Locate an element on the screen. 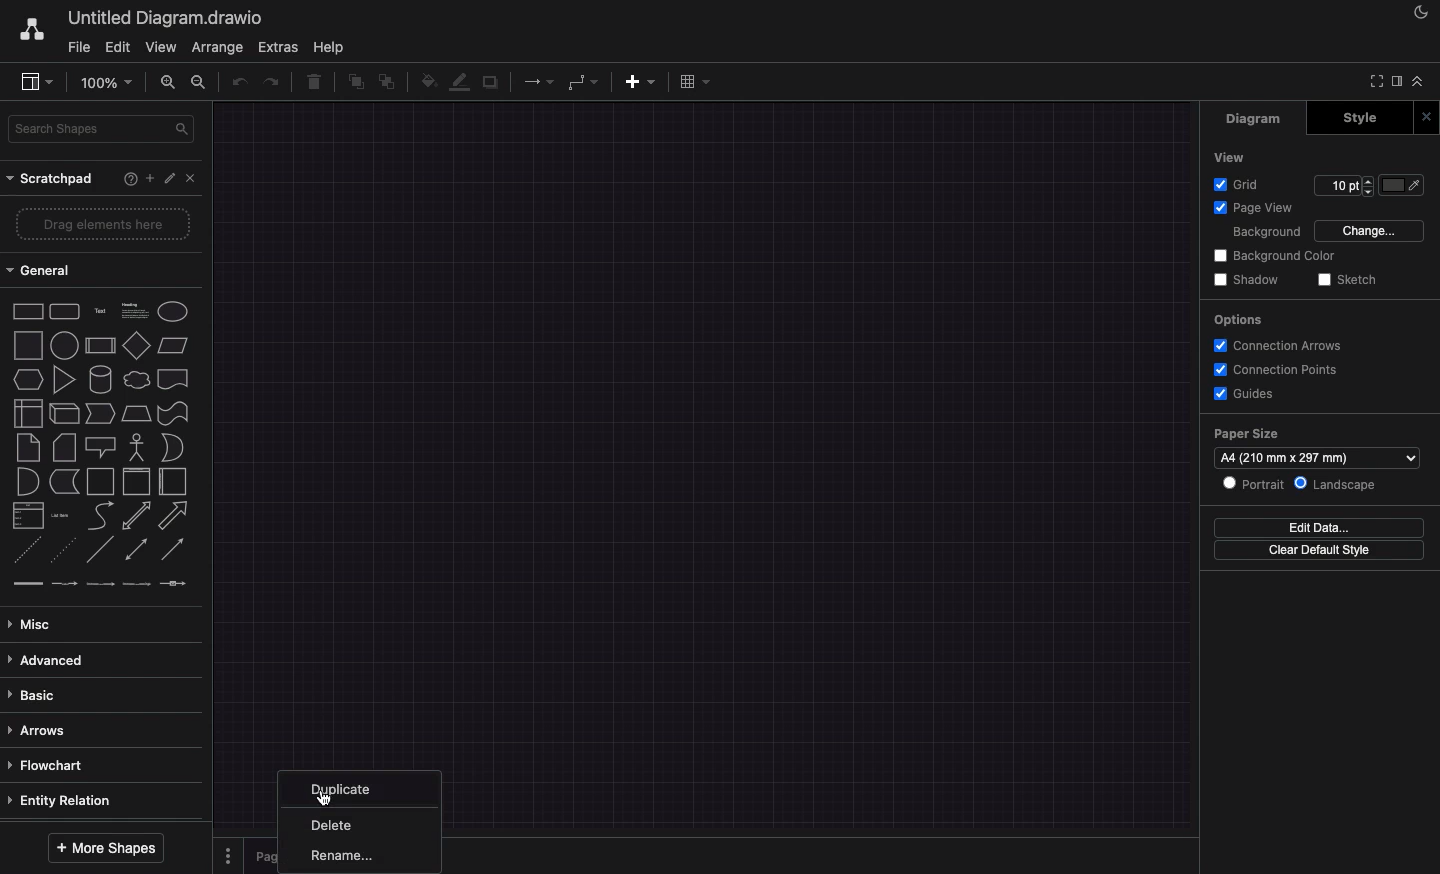  square is located at coordinates (28, 346).